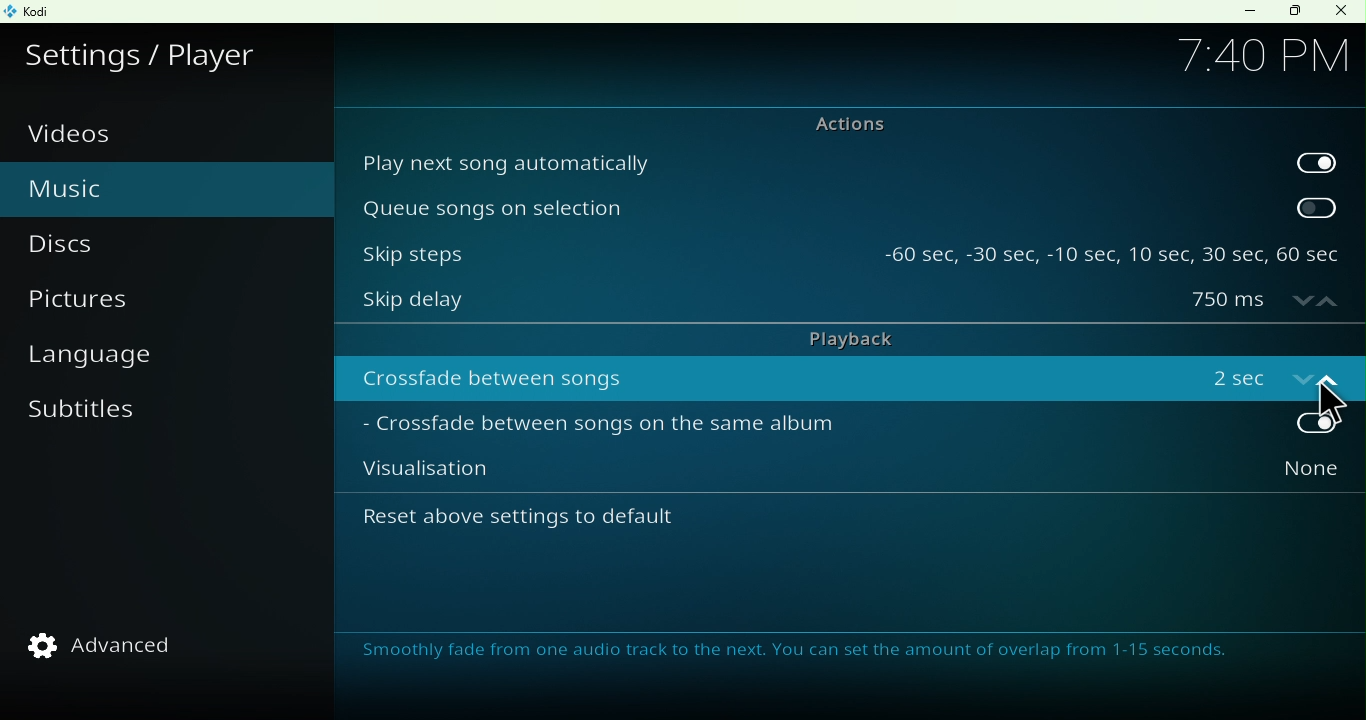 The height and width of the screenshot is (720, 1366). What do you see at coordinates (114, 645) in the screenshot?
I see `Advanced` at bounding box center [114, 645].